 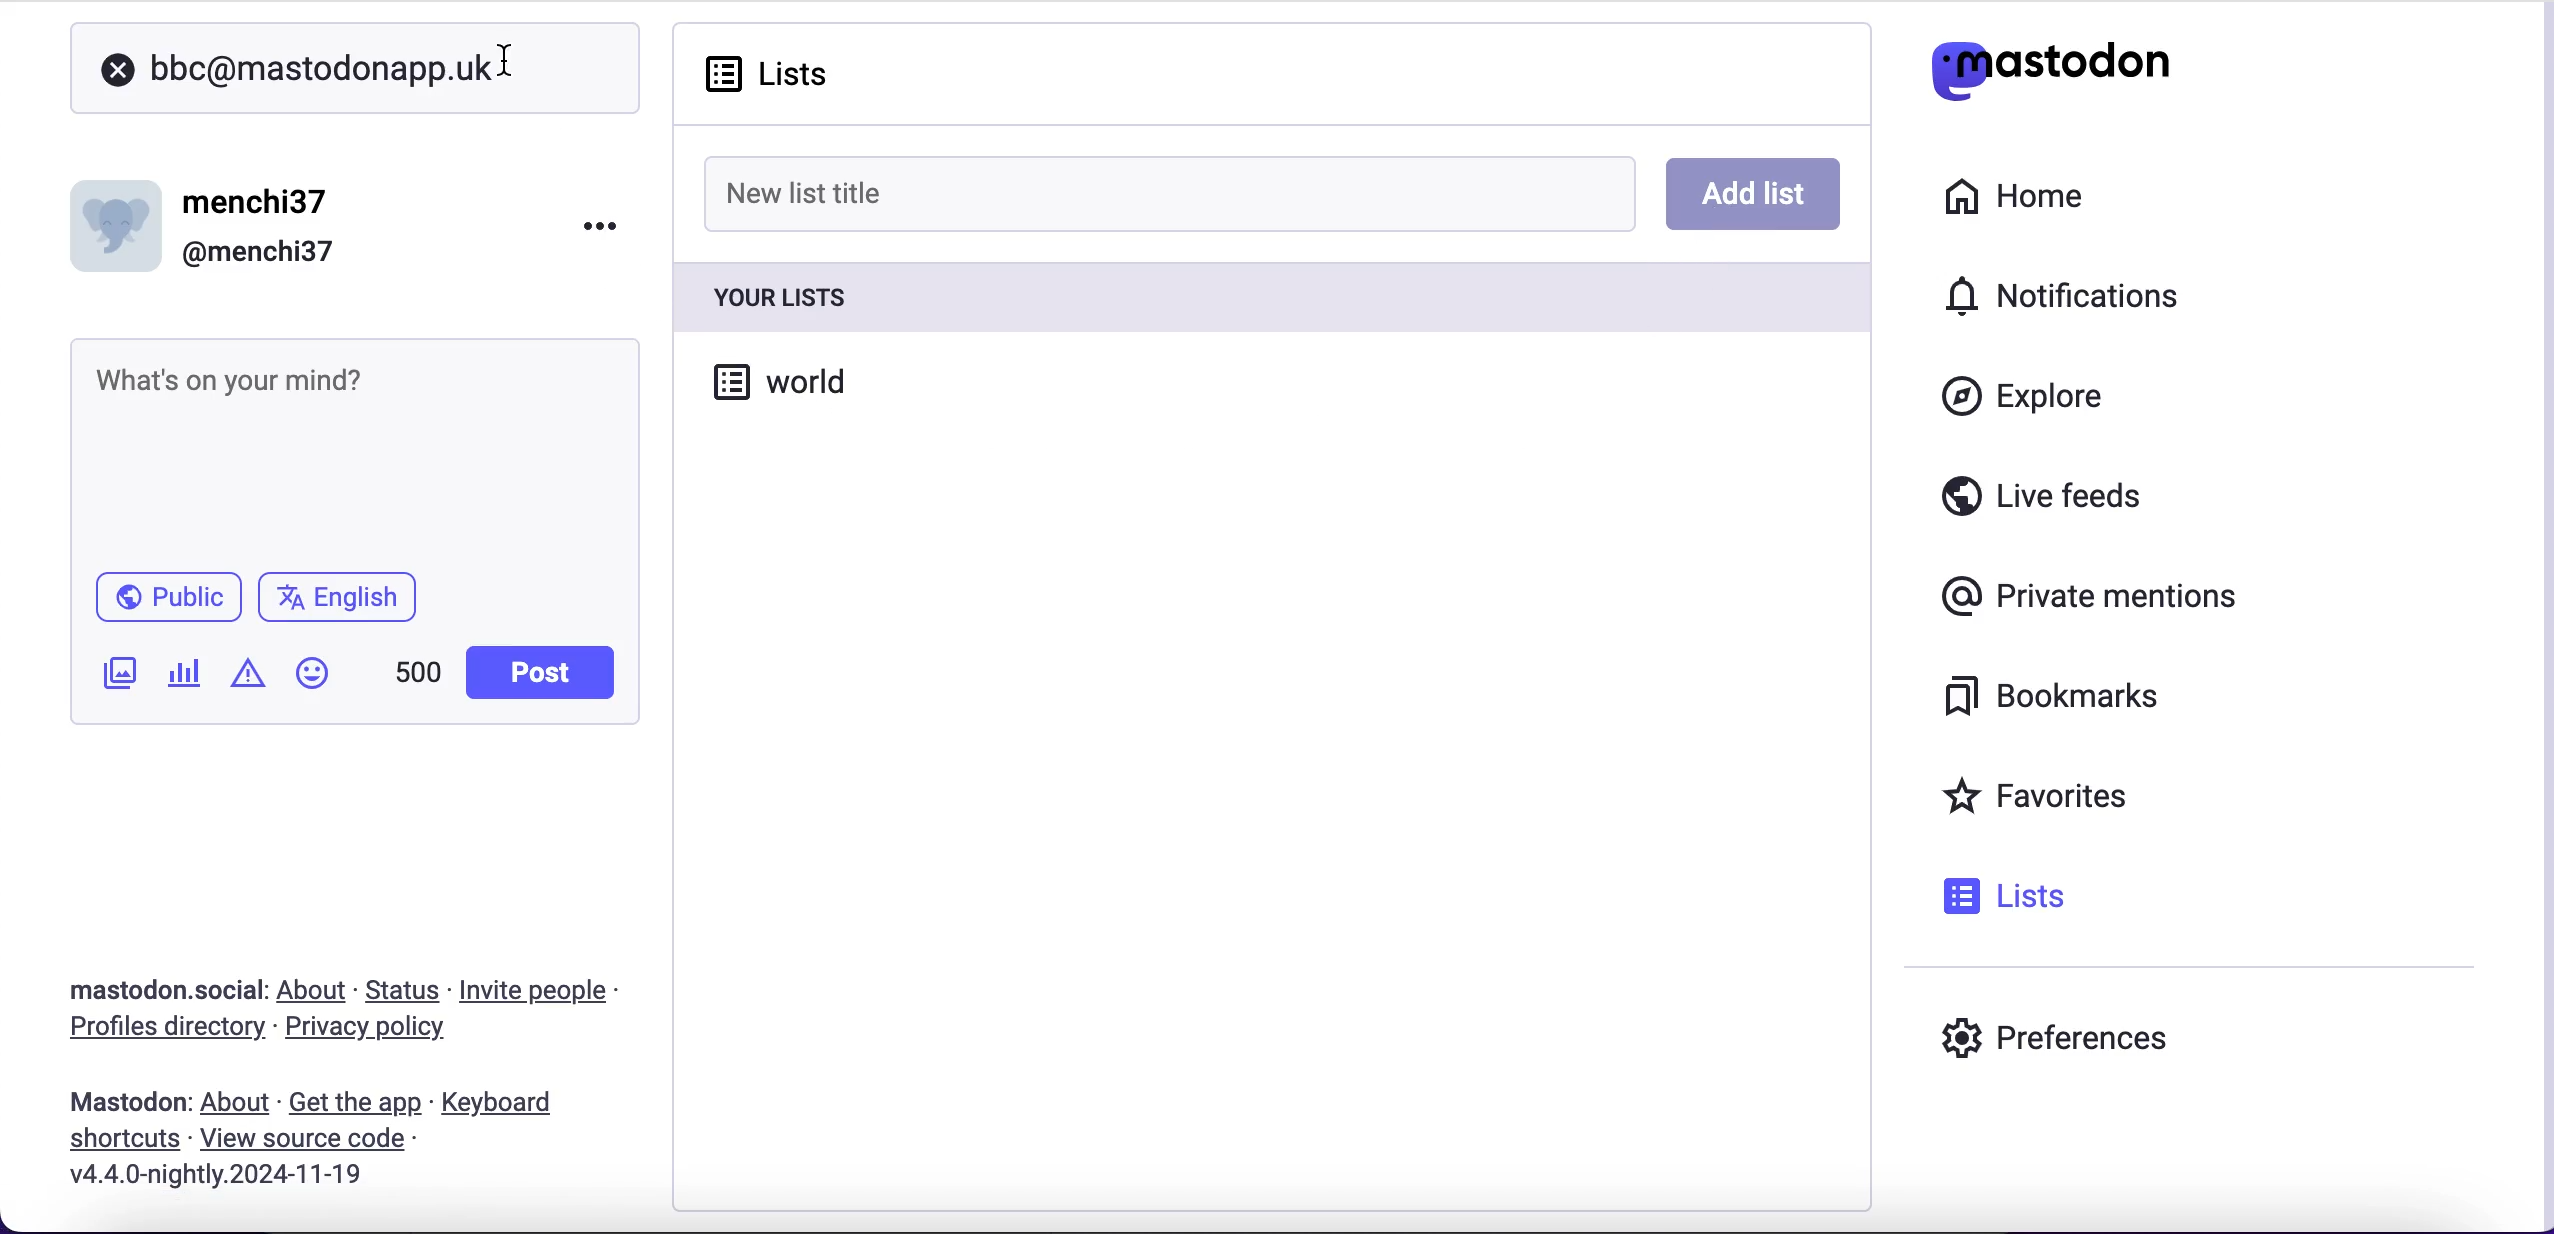 I want to click on bookmarks, so click(x=2058, y=697).